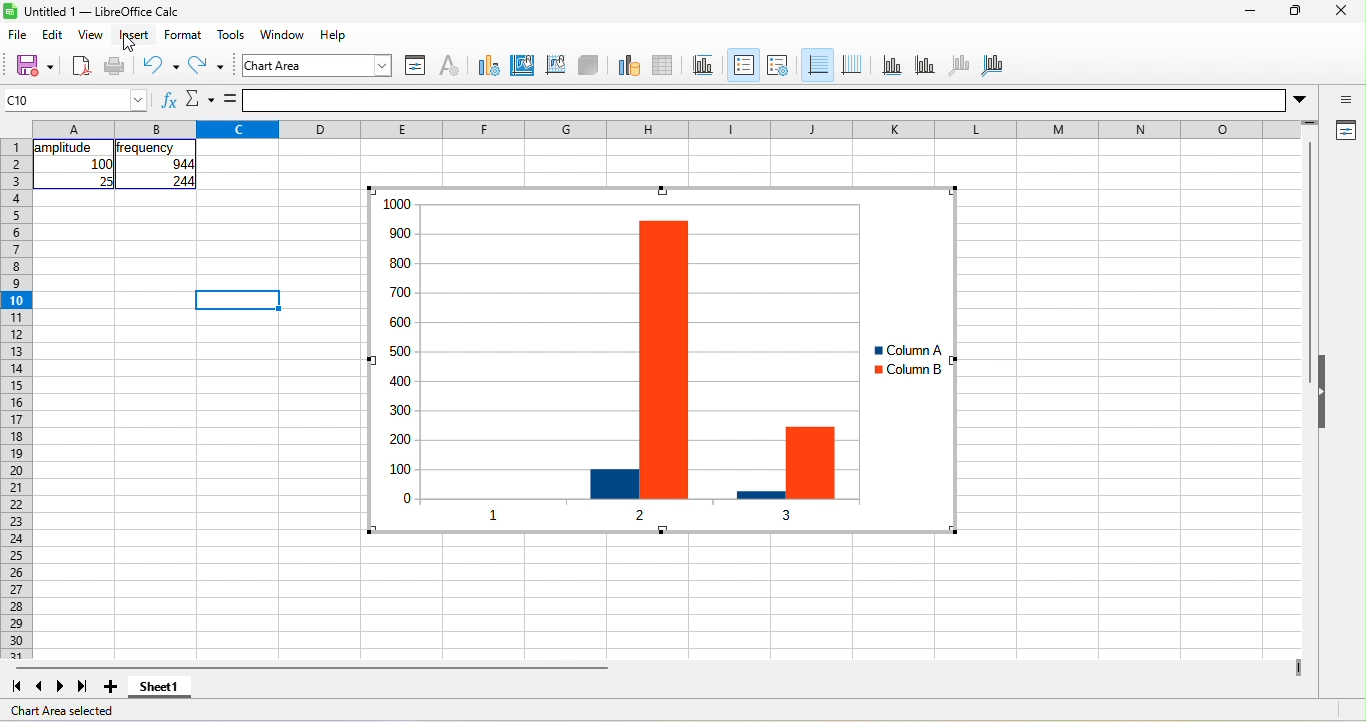 The width and height of the screenshot is (1366, 722). Describe the element at coordinates (957, 64) in the screenshot. I see `z axis` at that location.